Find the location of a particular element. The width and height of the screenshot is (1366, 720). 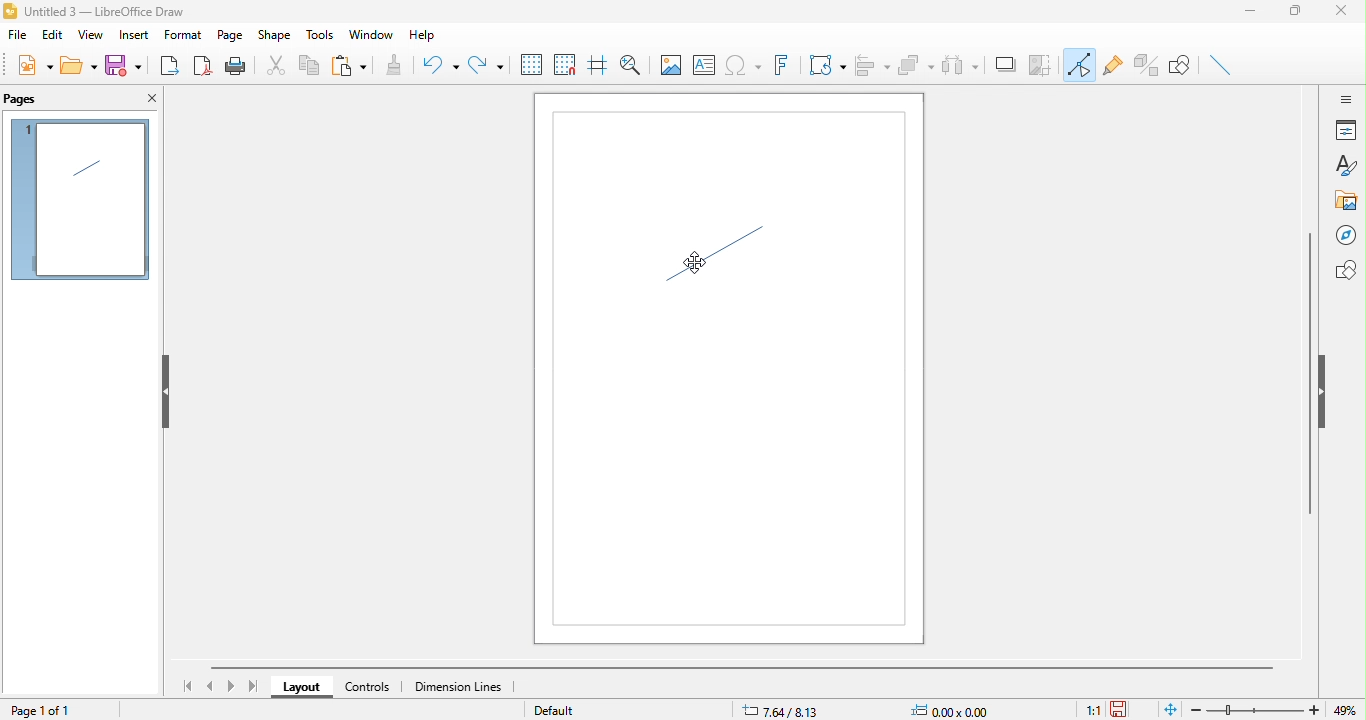

default is located at coordinates (578, 711).